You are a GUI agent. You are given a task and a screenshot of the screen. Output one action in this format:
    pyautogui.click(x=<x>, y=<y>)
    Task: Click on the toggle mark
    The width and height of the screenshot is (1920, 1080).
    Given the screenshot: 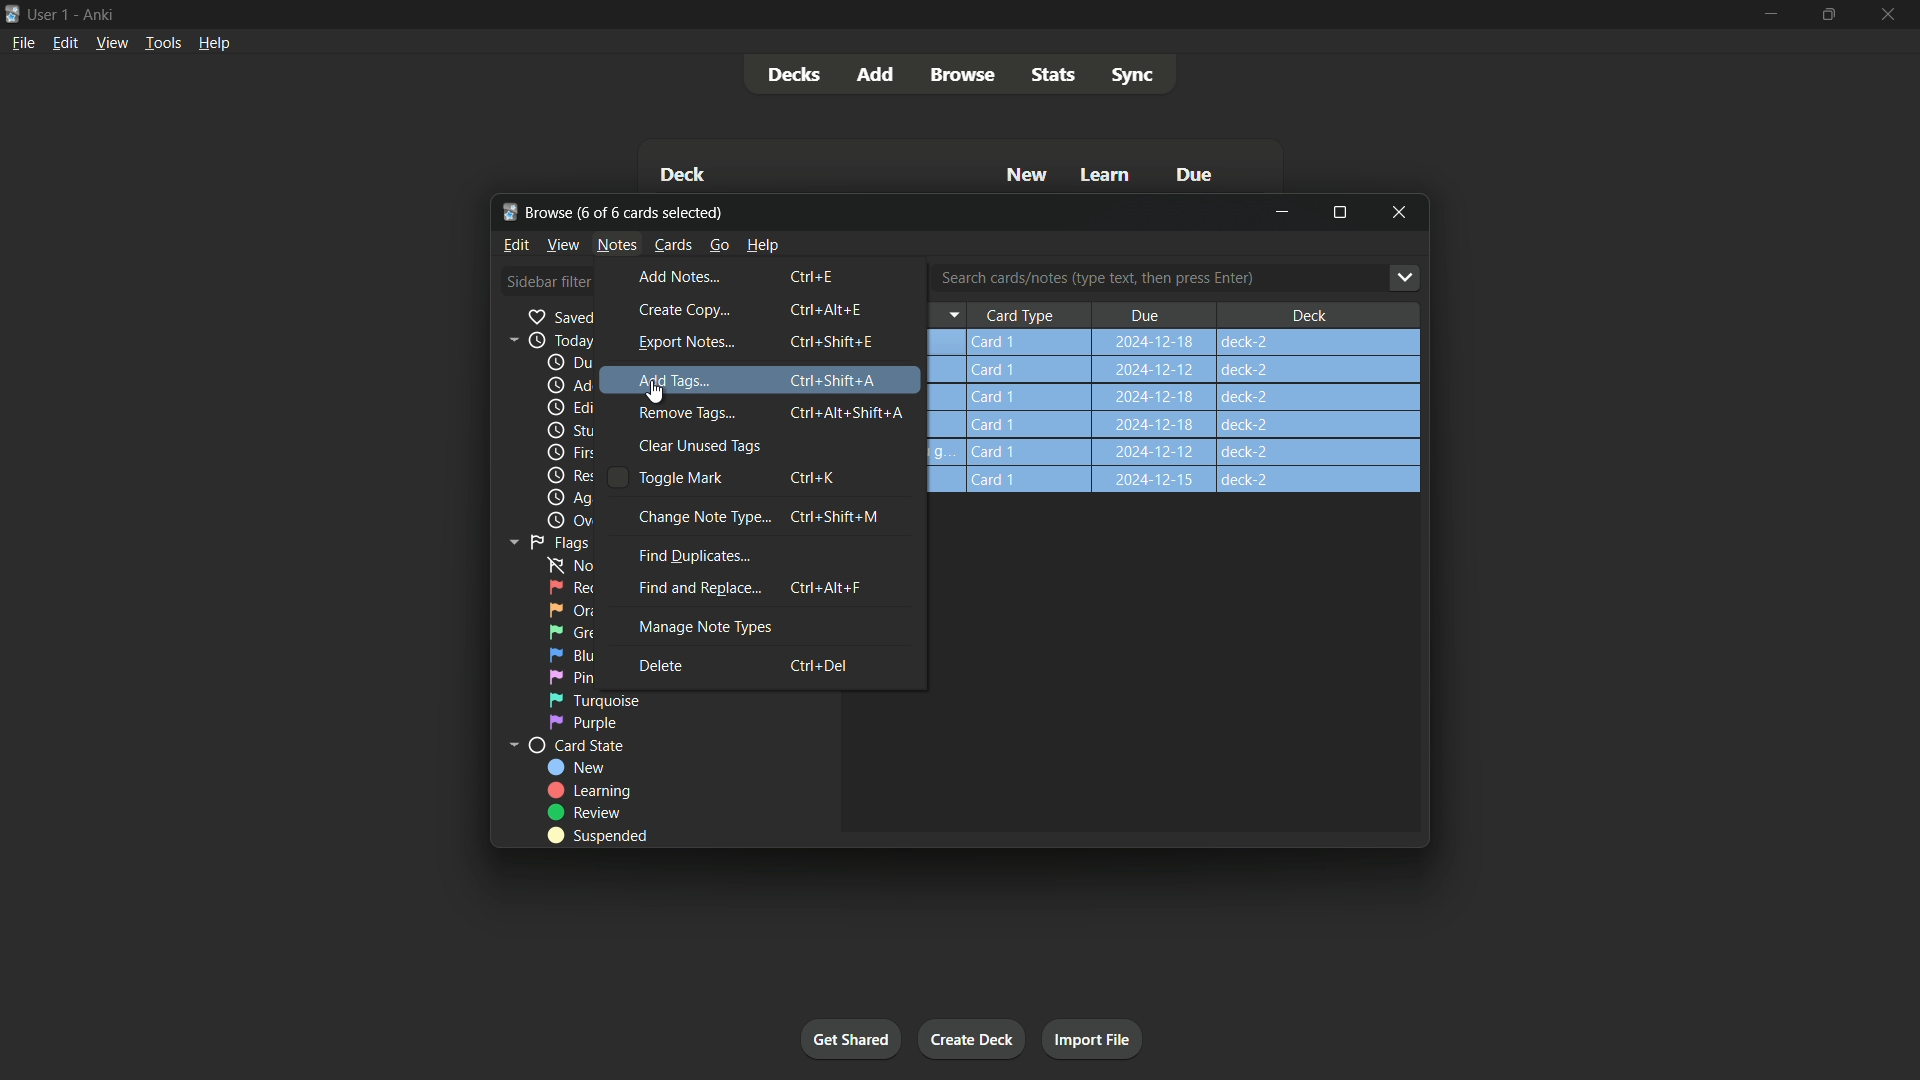 What is the action you would take?
    pyautogui.click(x=680, y=479)
    